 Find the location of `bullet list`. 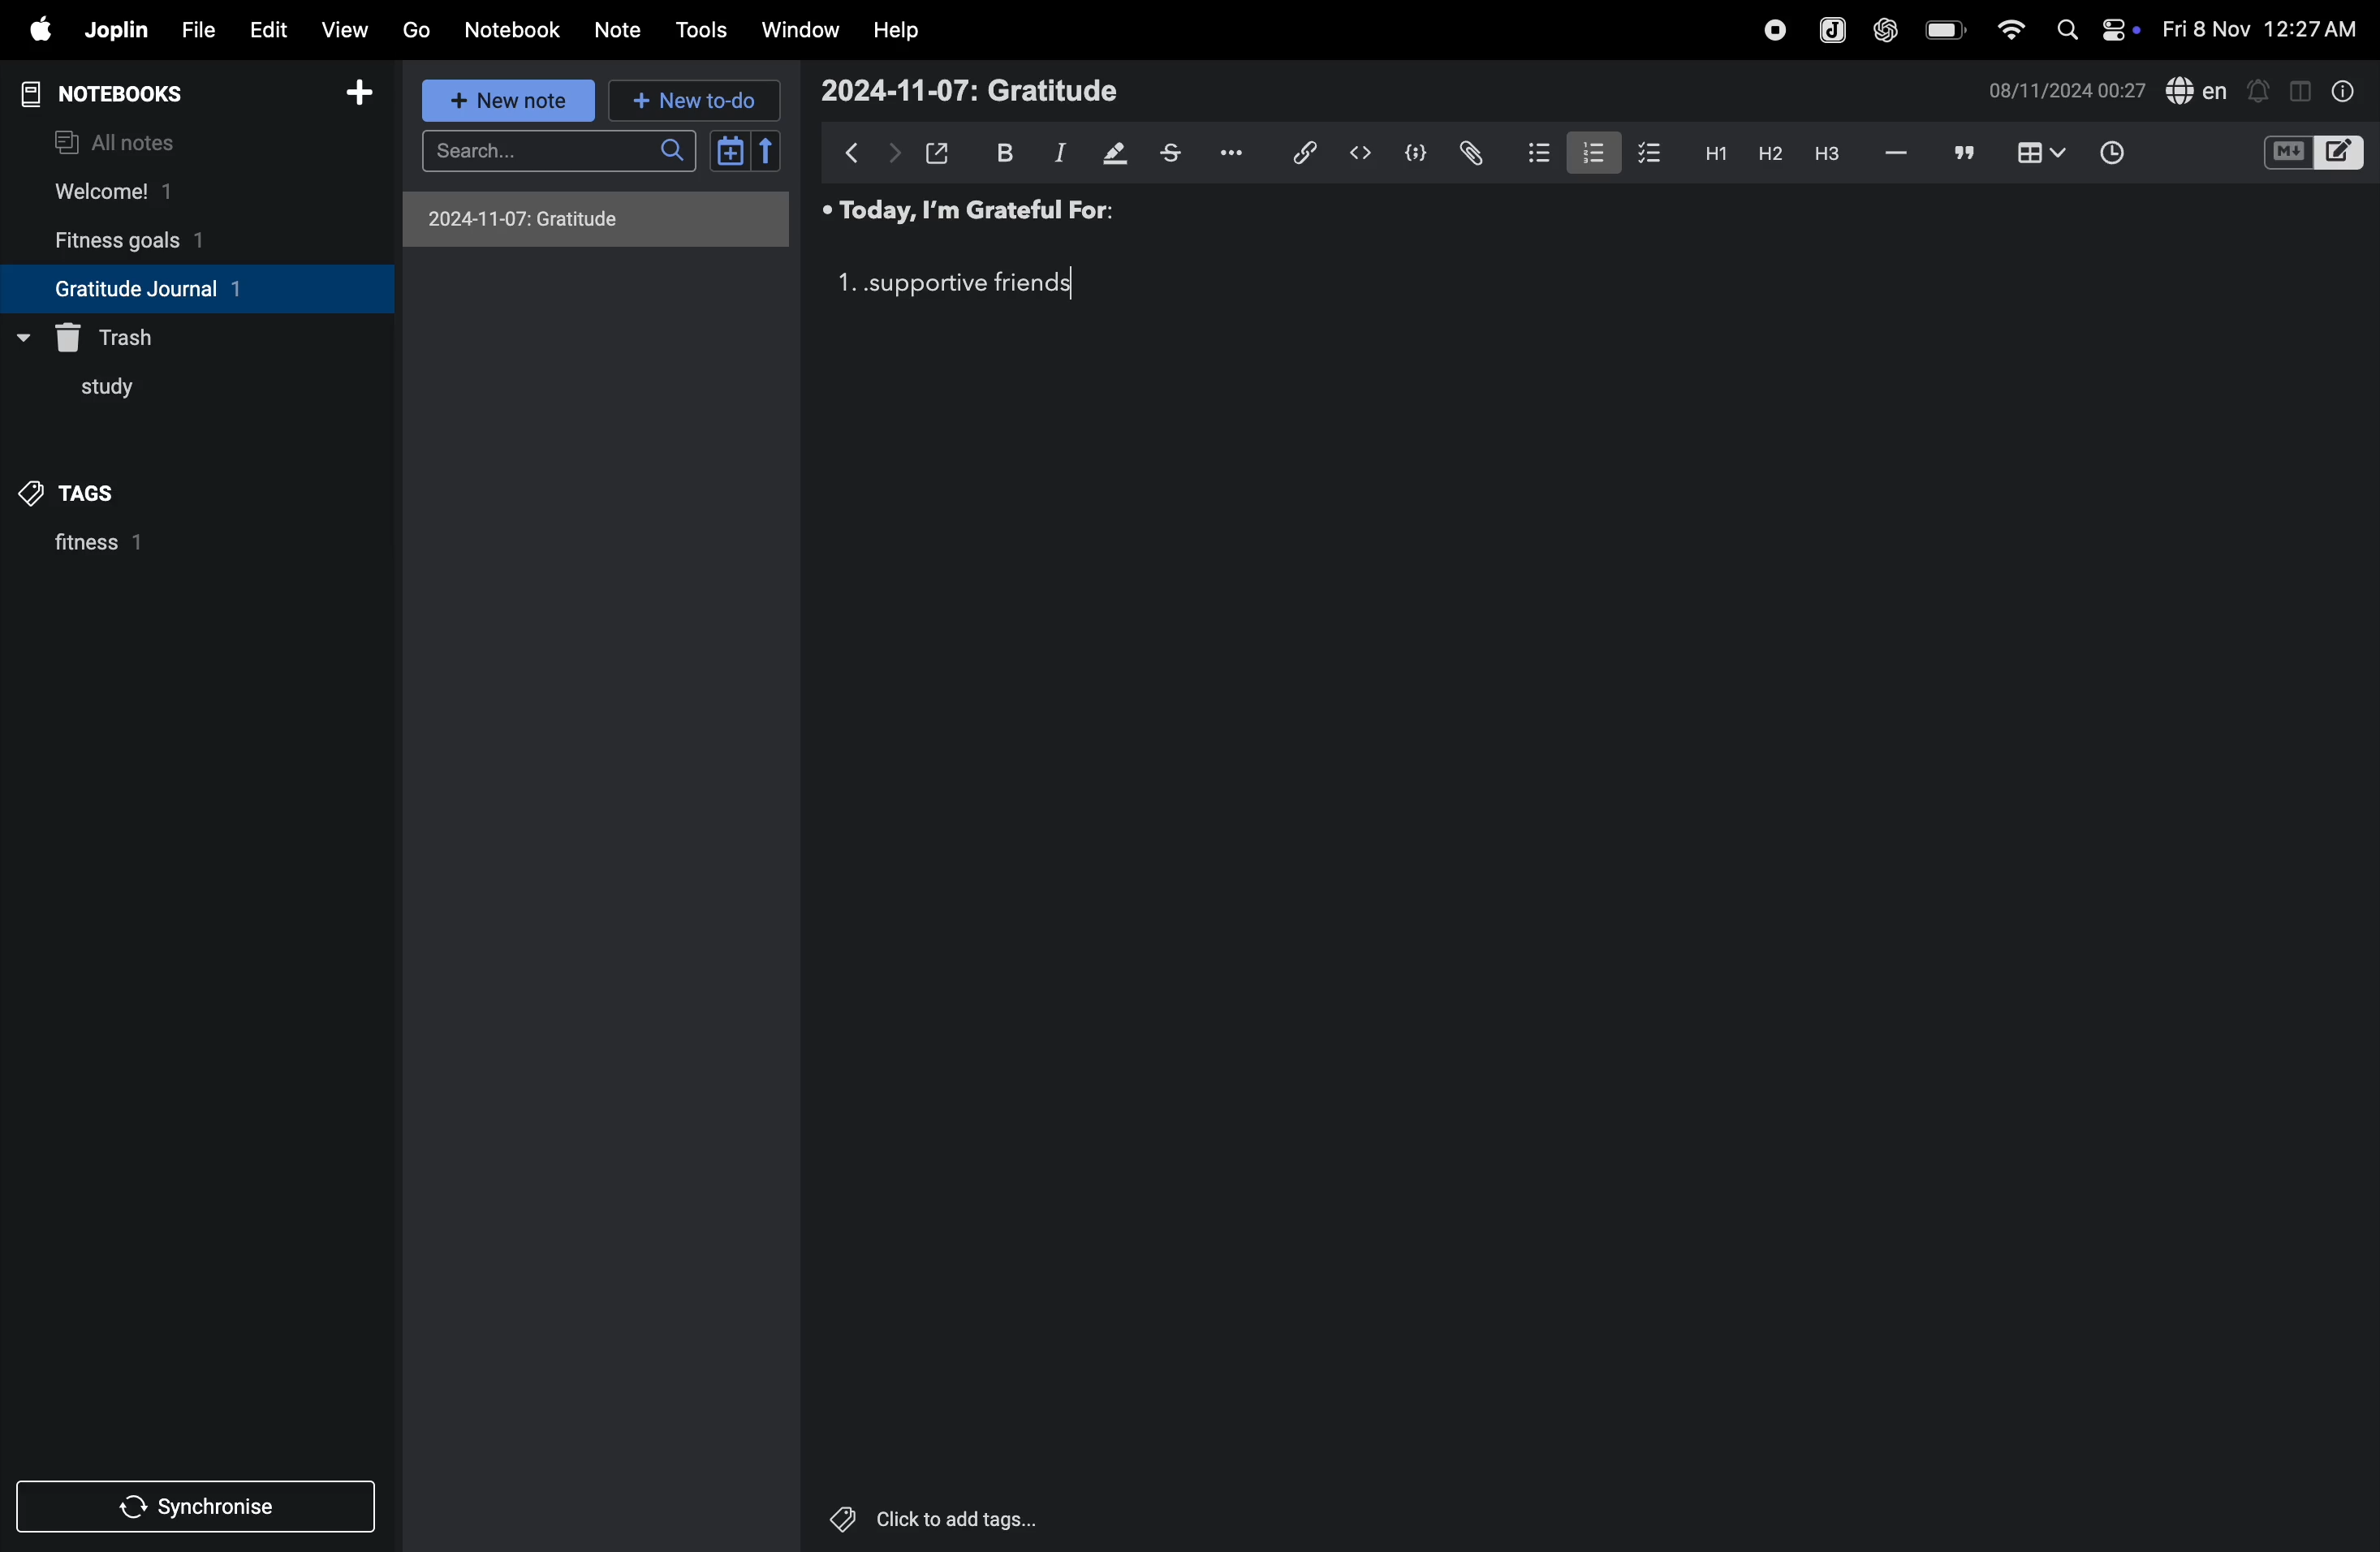

bullet list is located at coordinates (1530, 153).